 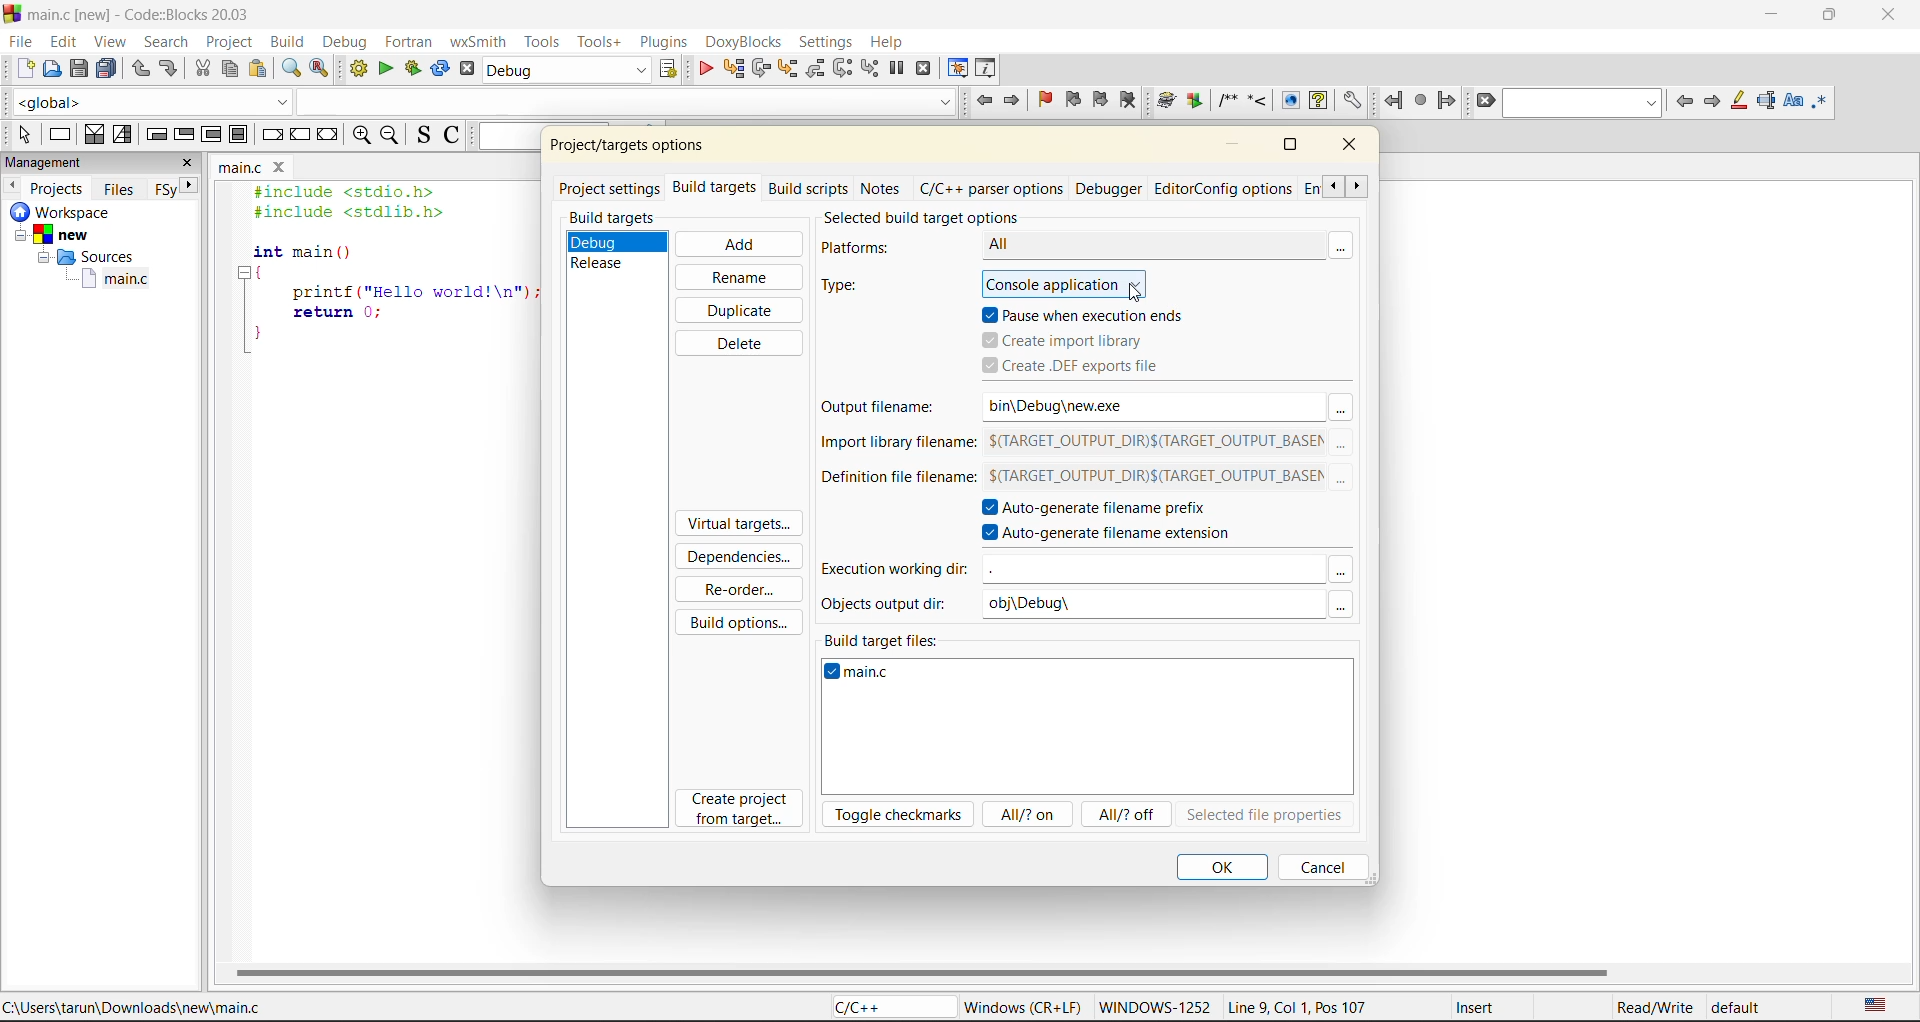 I want to click on code blocks logo, so click(x=12, y=14).